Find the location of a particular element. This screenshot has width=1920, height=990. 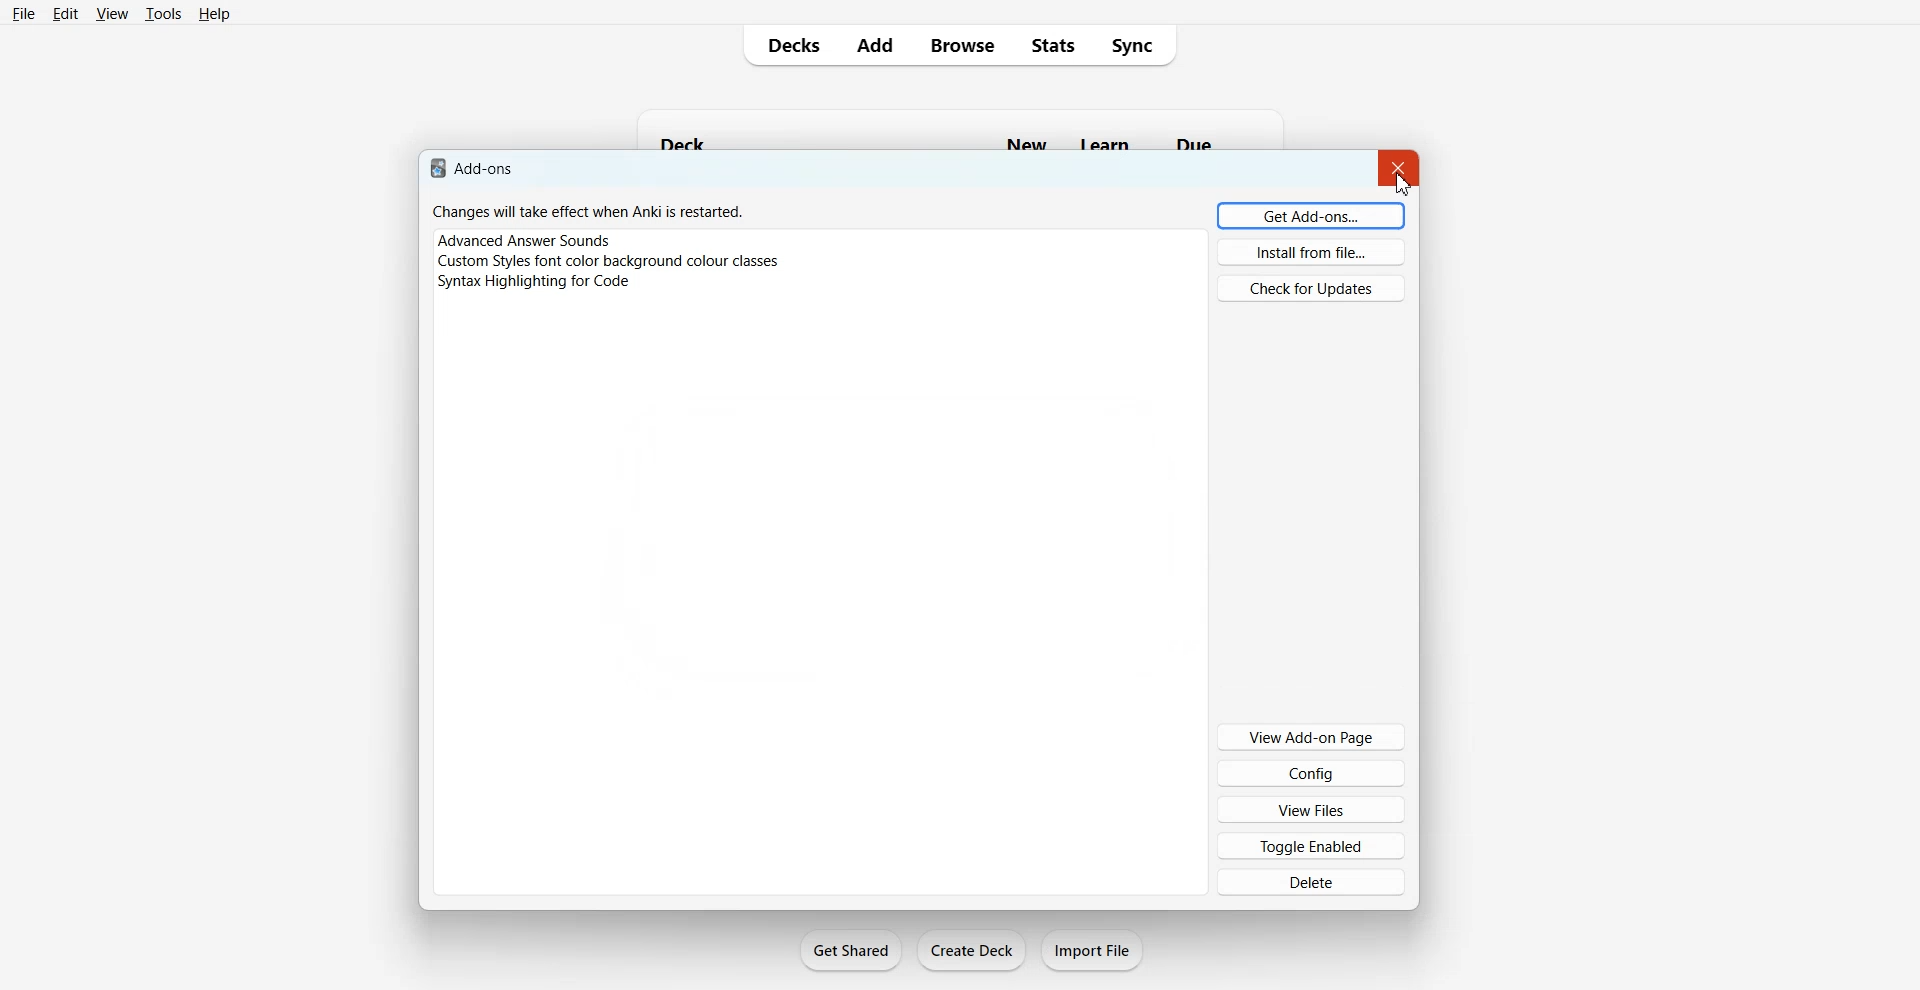

View Files is located at coordinates (1311, 809).